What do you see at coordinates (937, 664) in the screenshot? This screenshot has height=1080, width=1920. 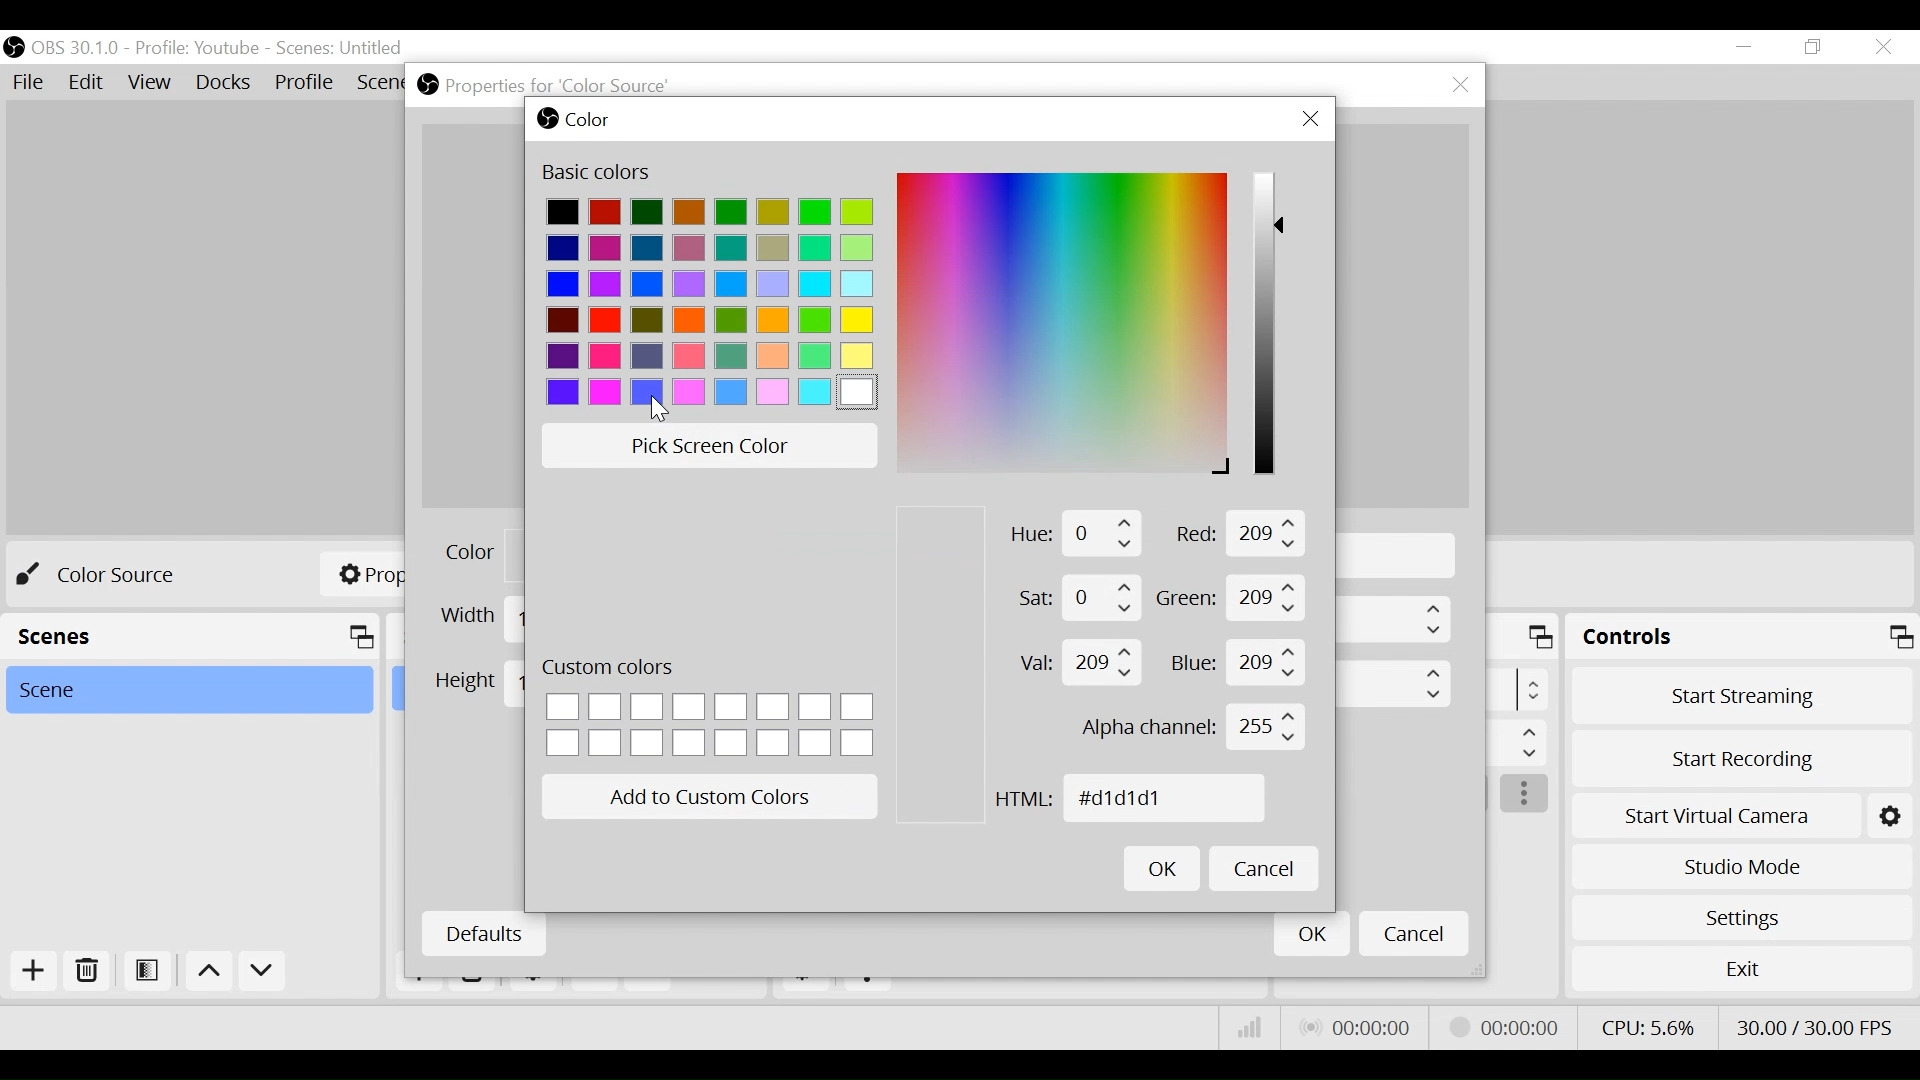 I see `Color Preview` at bounding box center [937, 664].